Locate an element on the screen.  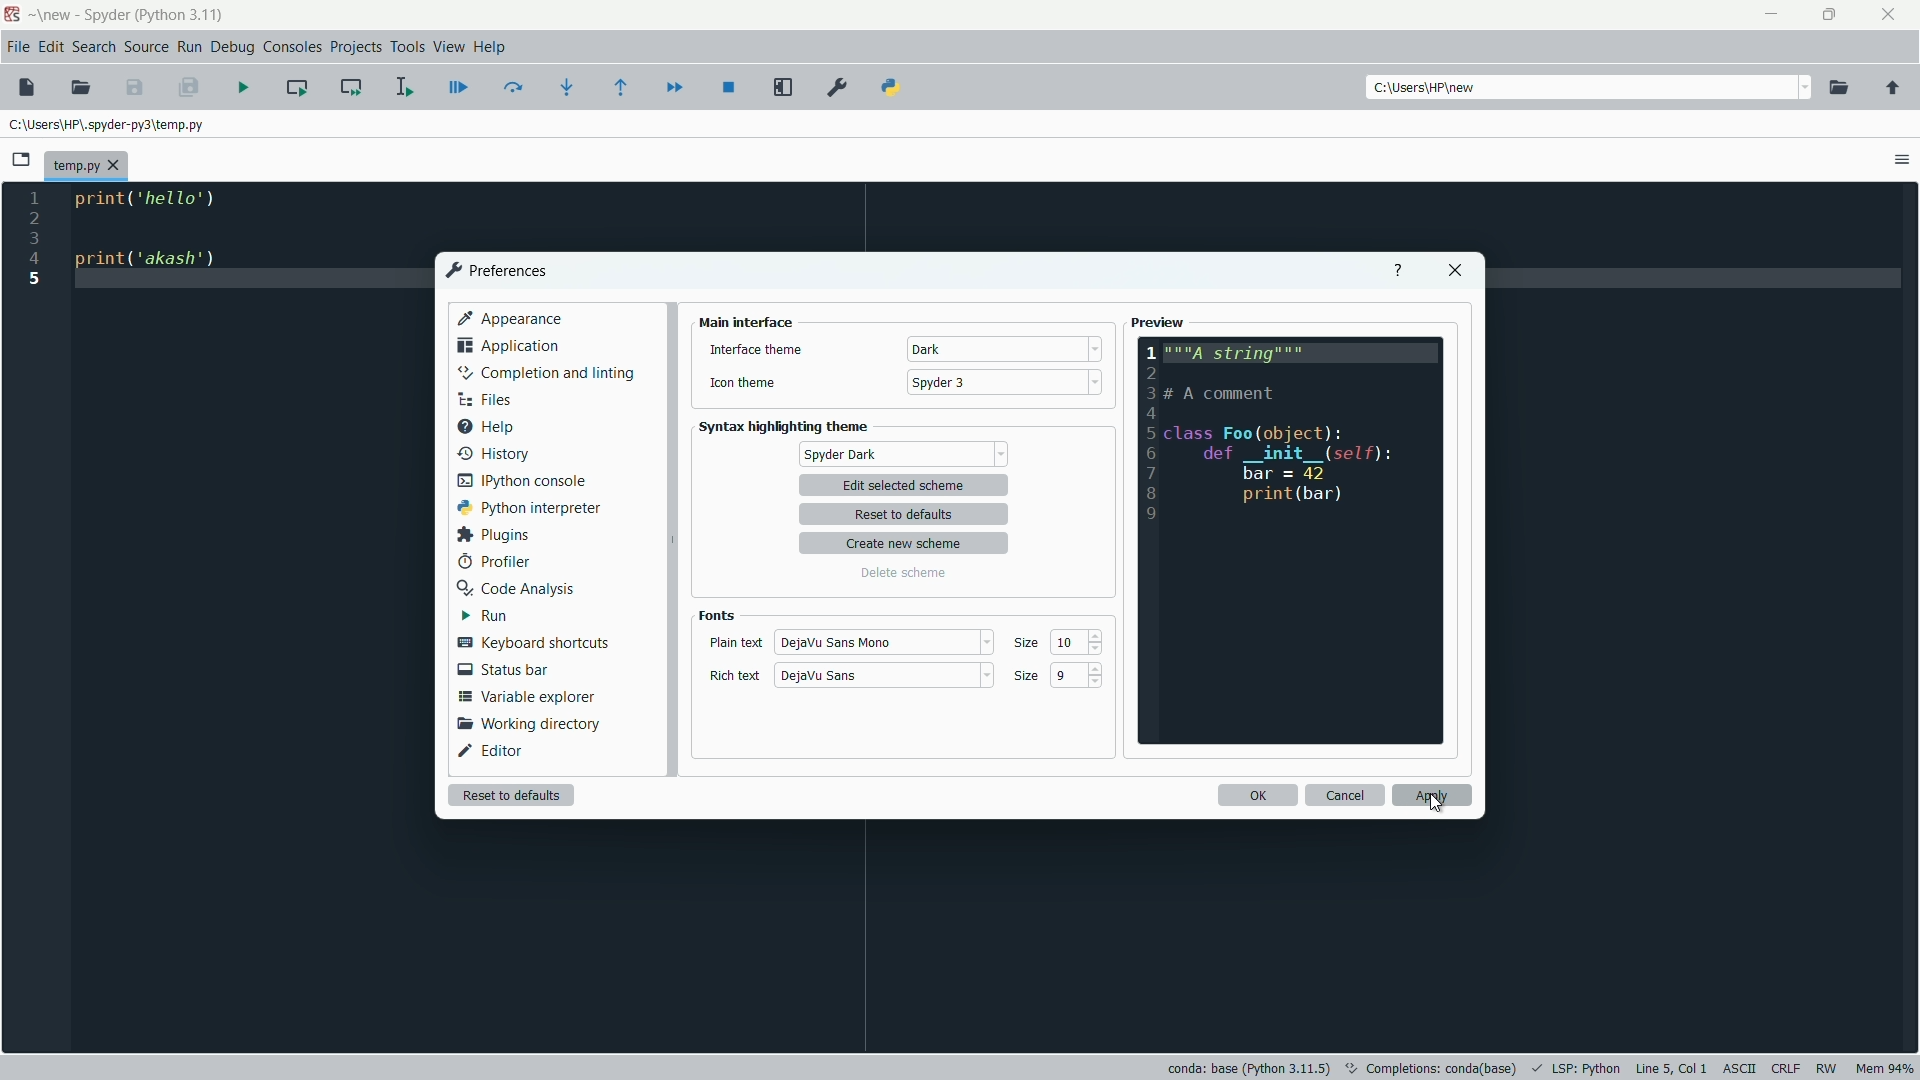
edit selected scheme is located at coordinates (903, 486).